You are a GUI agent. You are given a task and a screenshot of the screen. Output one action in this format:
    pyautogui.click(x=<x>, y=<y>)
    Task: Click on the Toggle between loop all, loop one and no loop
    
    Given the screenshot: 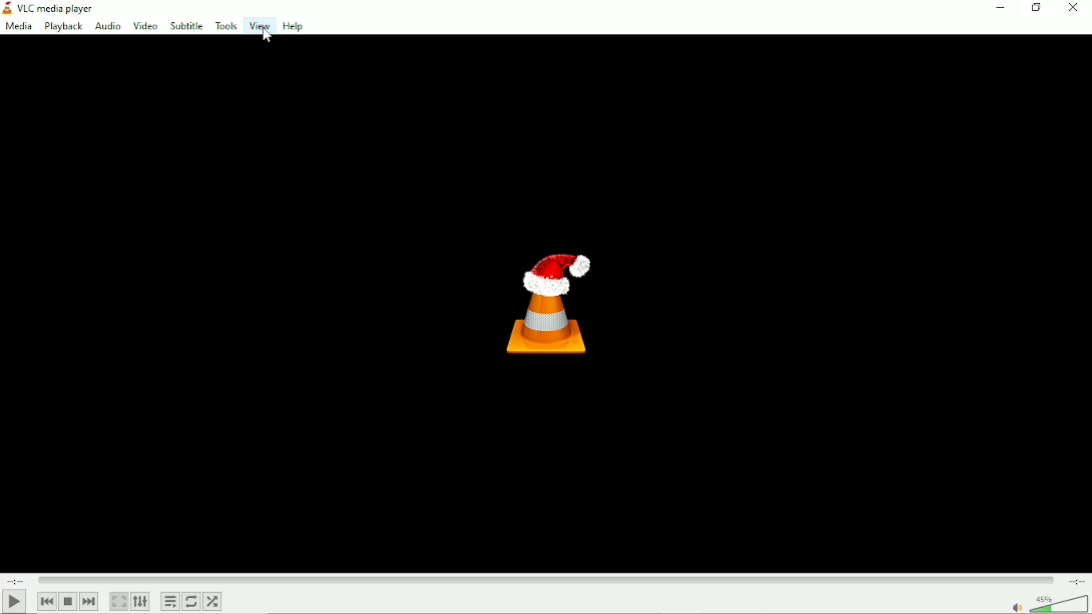 What is the action you would take?
    pyautogui.click(x=191, y=601)
    